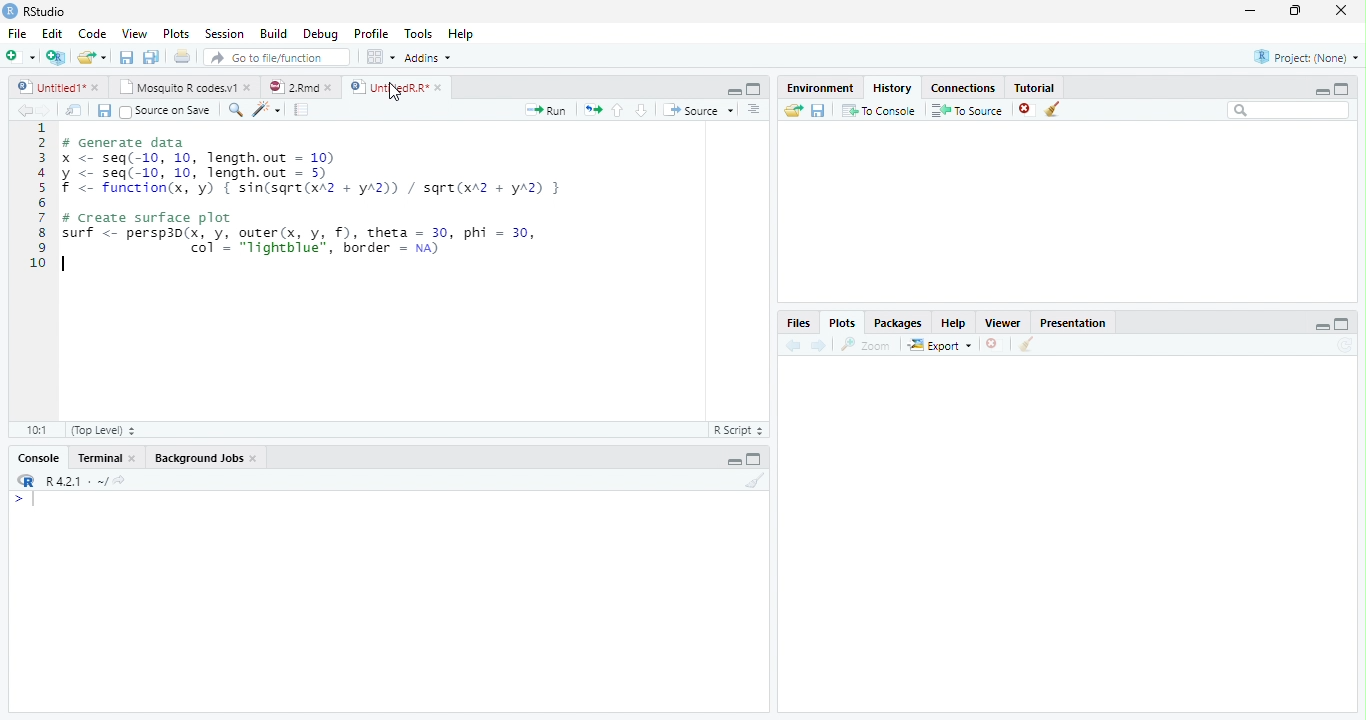 This screenshot has width=1366, height=720. Describe the element at coordinates (24, 110) in the screenshot. I see `Go back to previous source location` at that location.